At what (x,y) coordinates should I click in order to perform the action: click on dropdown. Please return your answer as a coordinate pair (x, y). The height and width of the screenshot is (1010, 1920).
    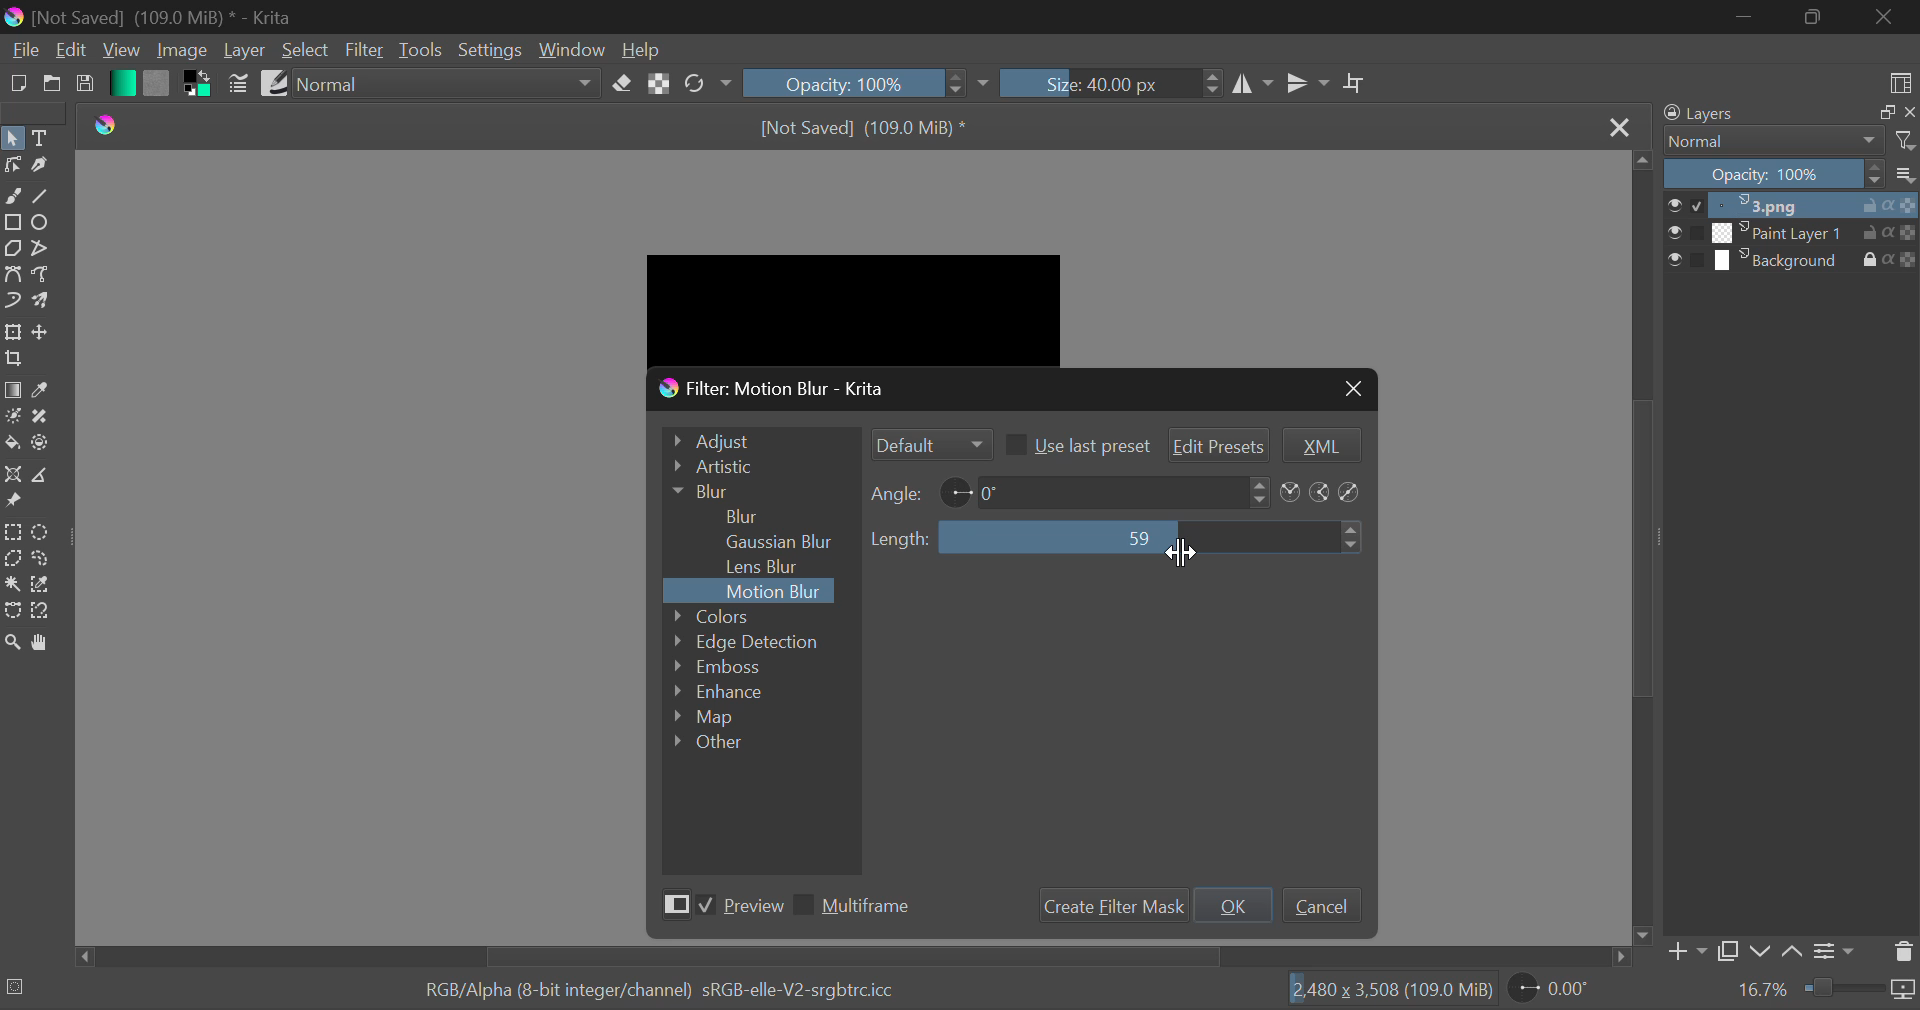
    Looking at the image, I should click on (988, 84).